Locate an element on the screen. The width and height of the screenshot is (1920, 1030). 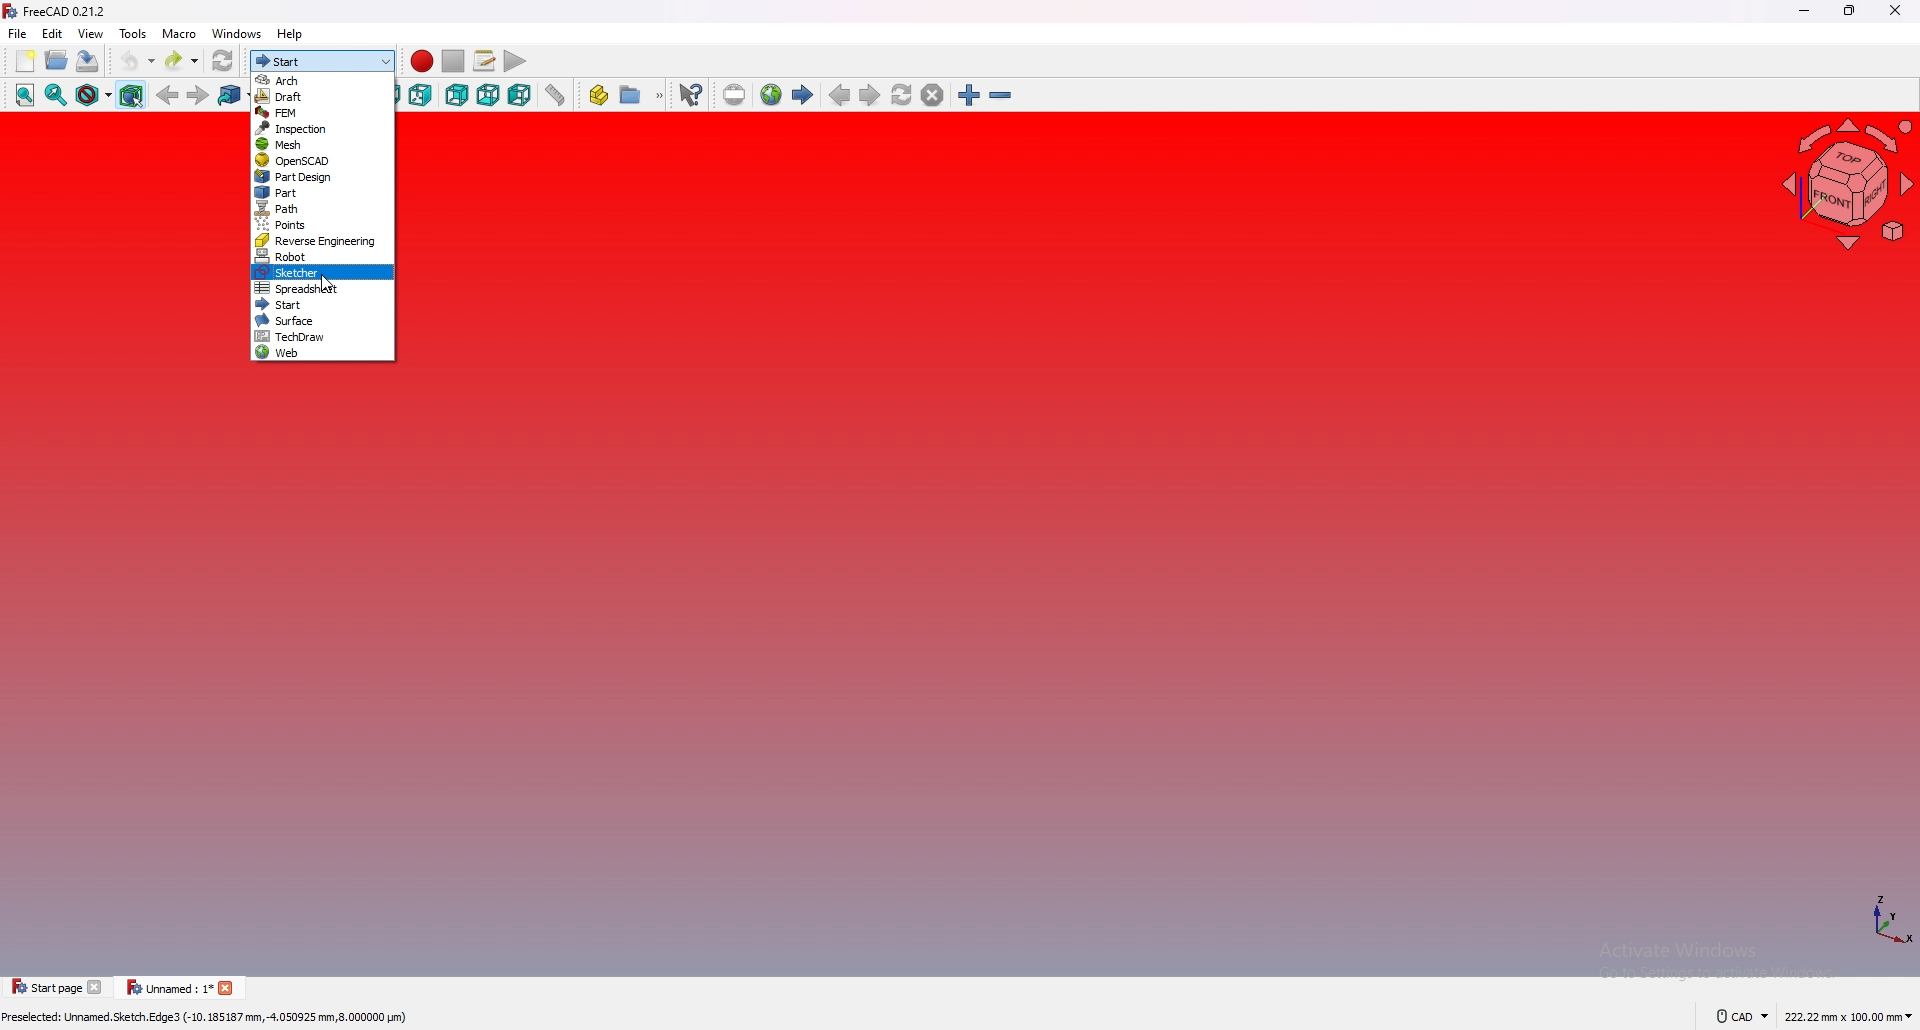
start page is located at coordinates (802, 94).